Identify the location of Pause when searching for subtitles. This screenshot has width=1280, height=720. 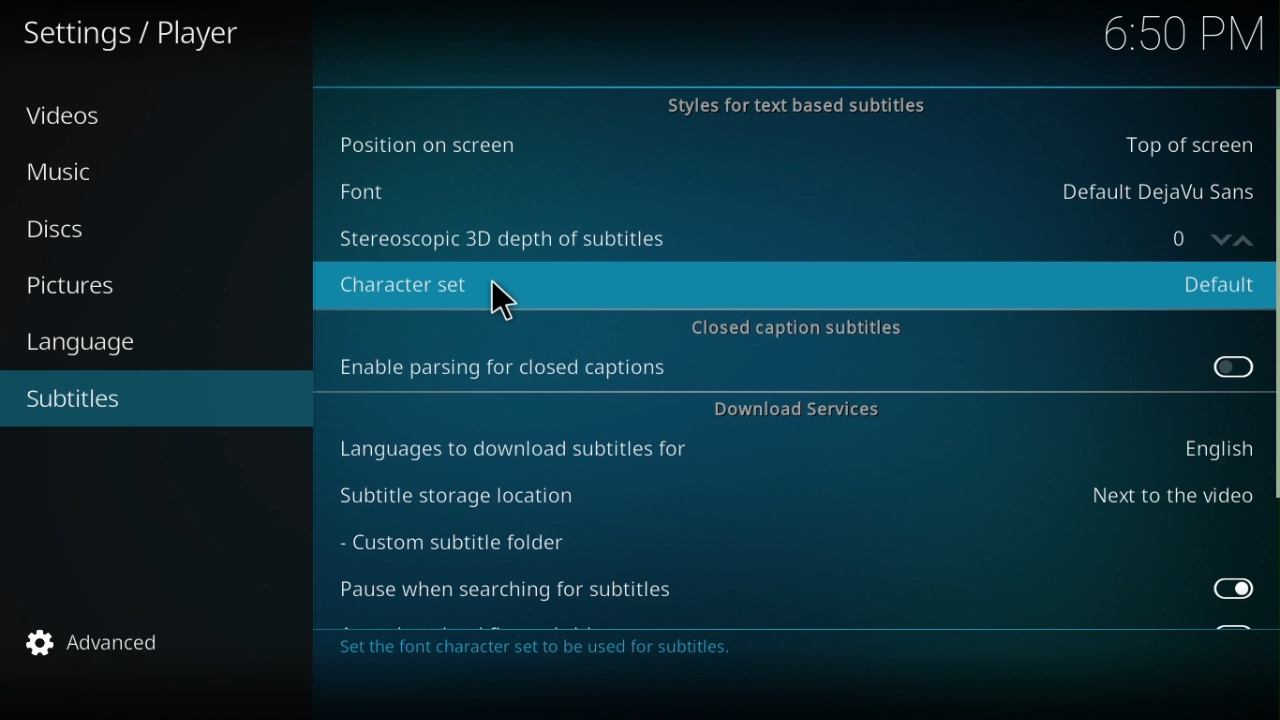
(799, 594).